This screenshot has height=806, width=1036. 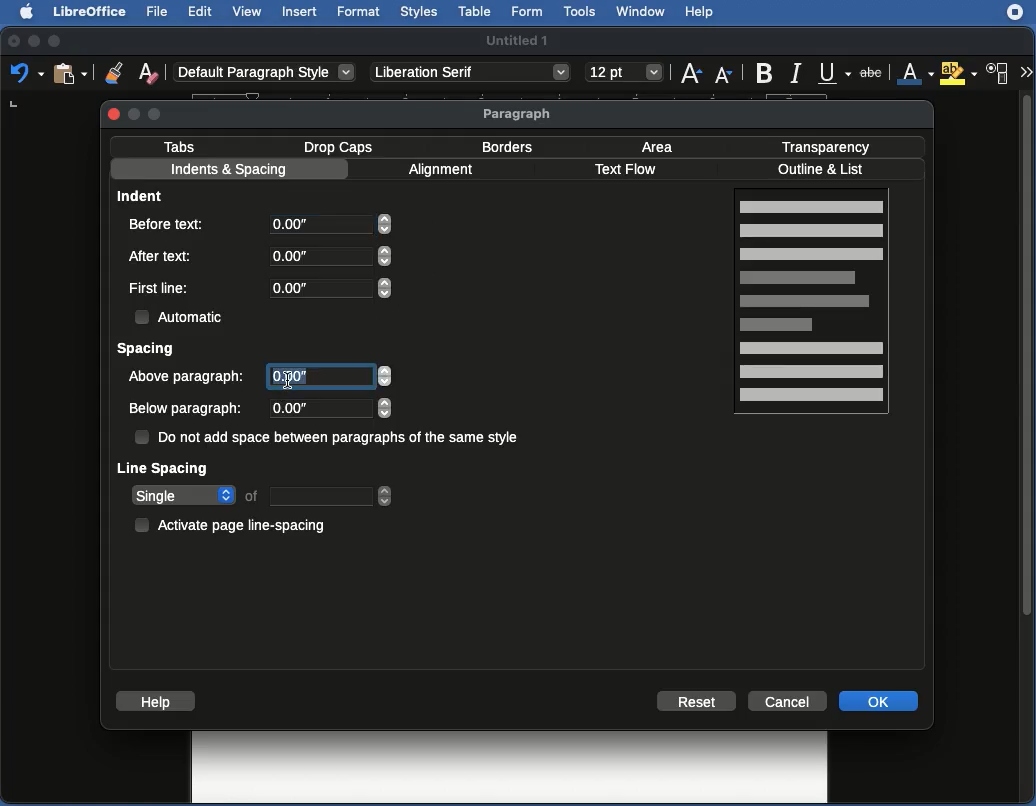 I want to click on LibreOffice, so click(x=87, y=13).